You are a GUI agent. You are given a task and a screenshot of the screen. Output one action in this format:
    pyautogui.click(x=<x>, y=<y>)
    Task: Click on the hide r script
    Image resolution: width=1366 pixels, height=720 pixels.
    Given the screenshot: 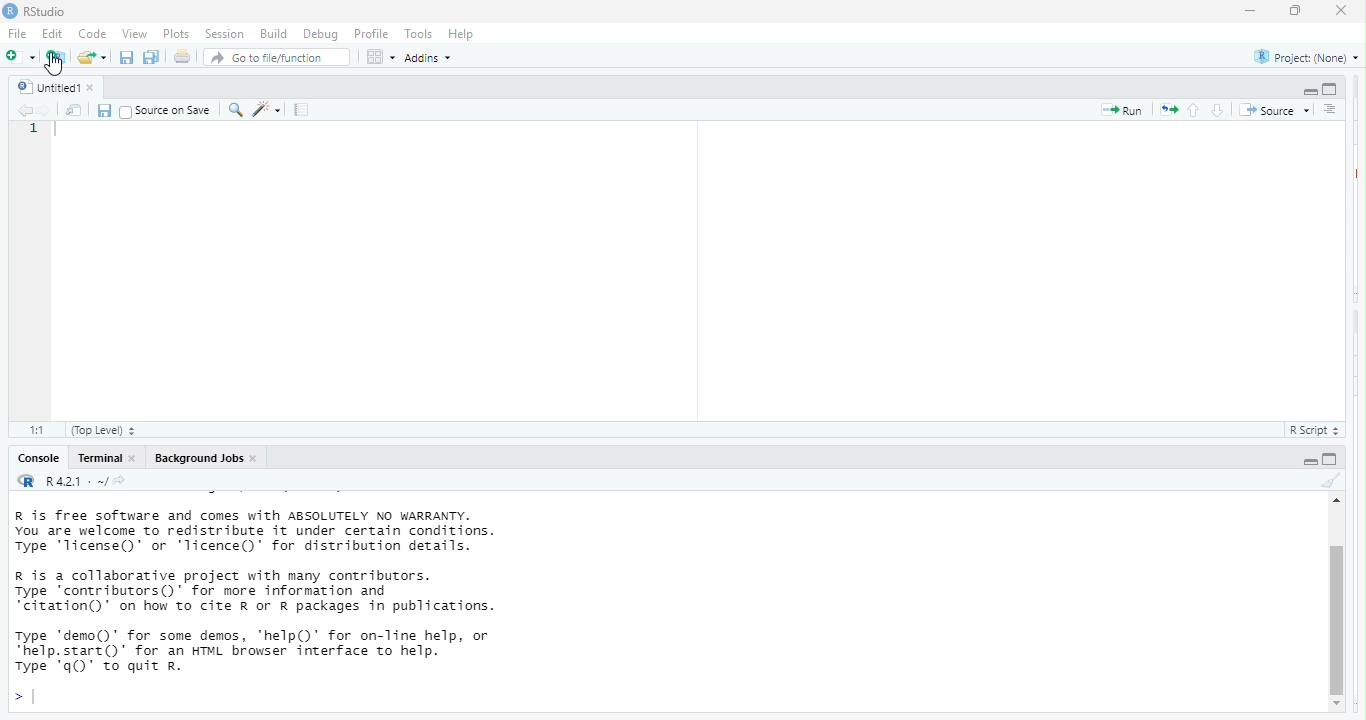 What is the action you would take?
    pyautogui.click(x=1305, y=461)
    